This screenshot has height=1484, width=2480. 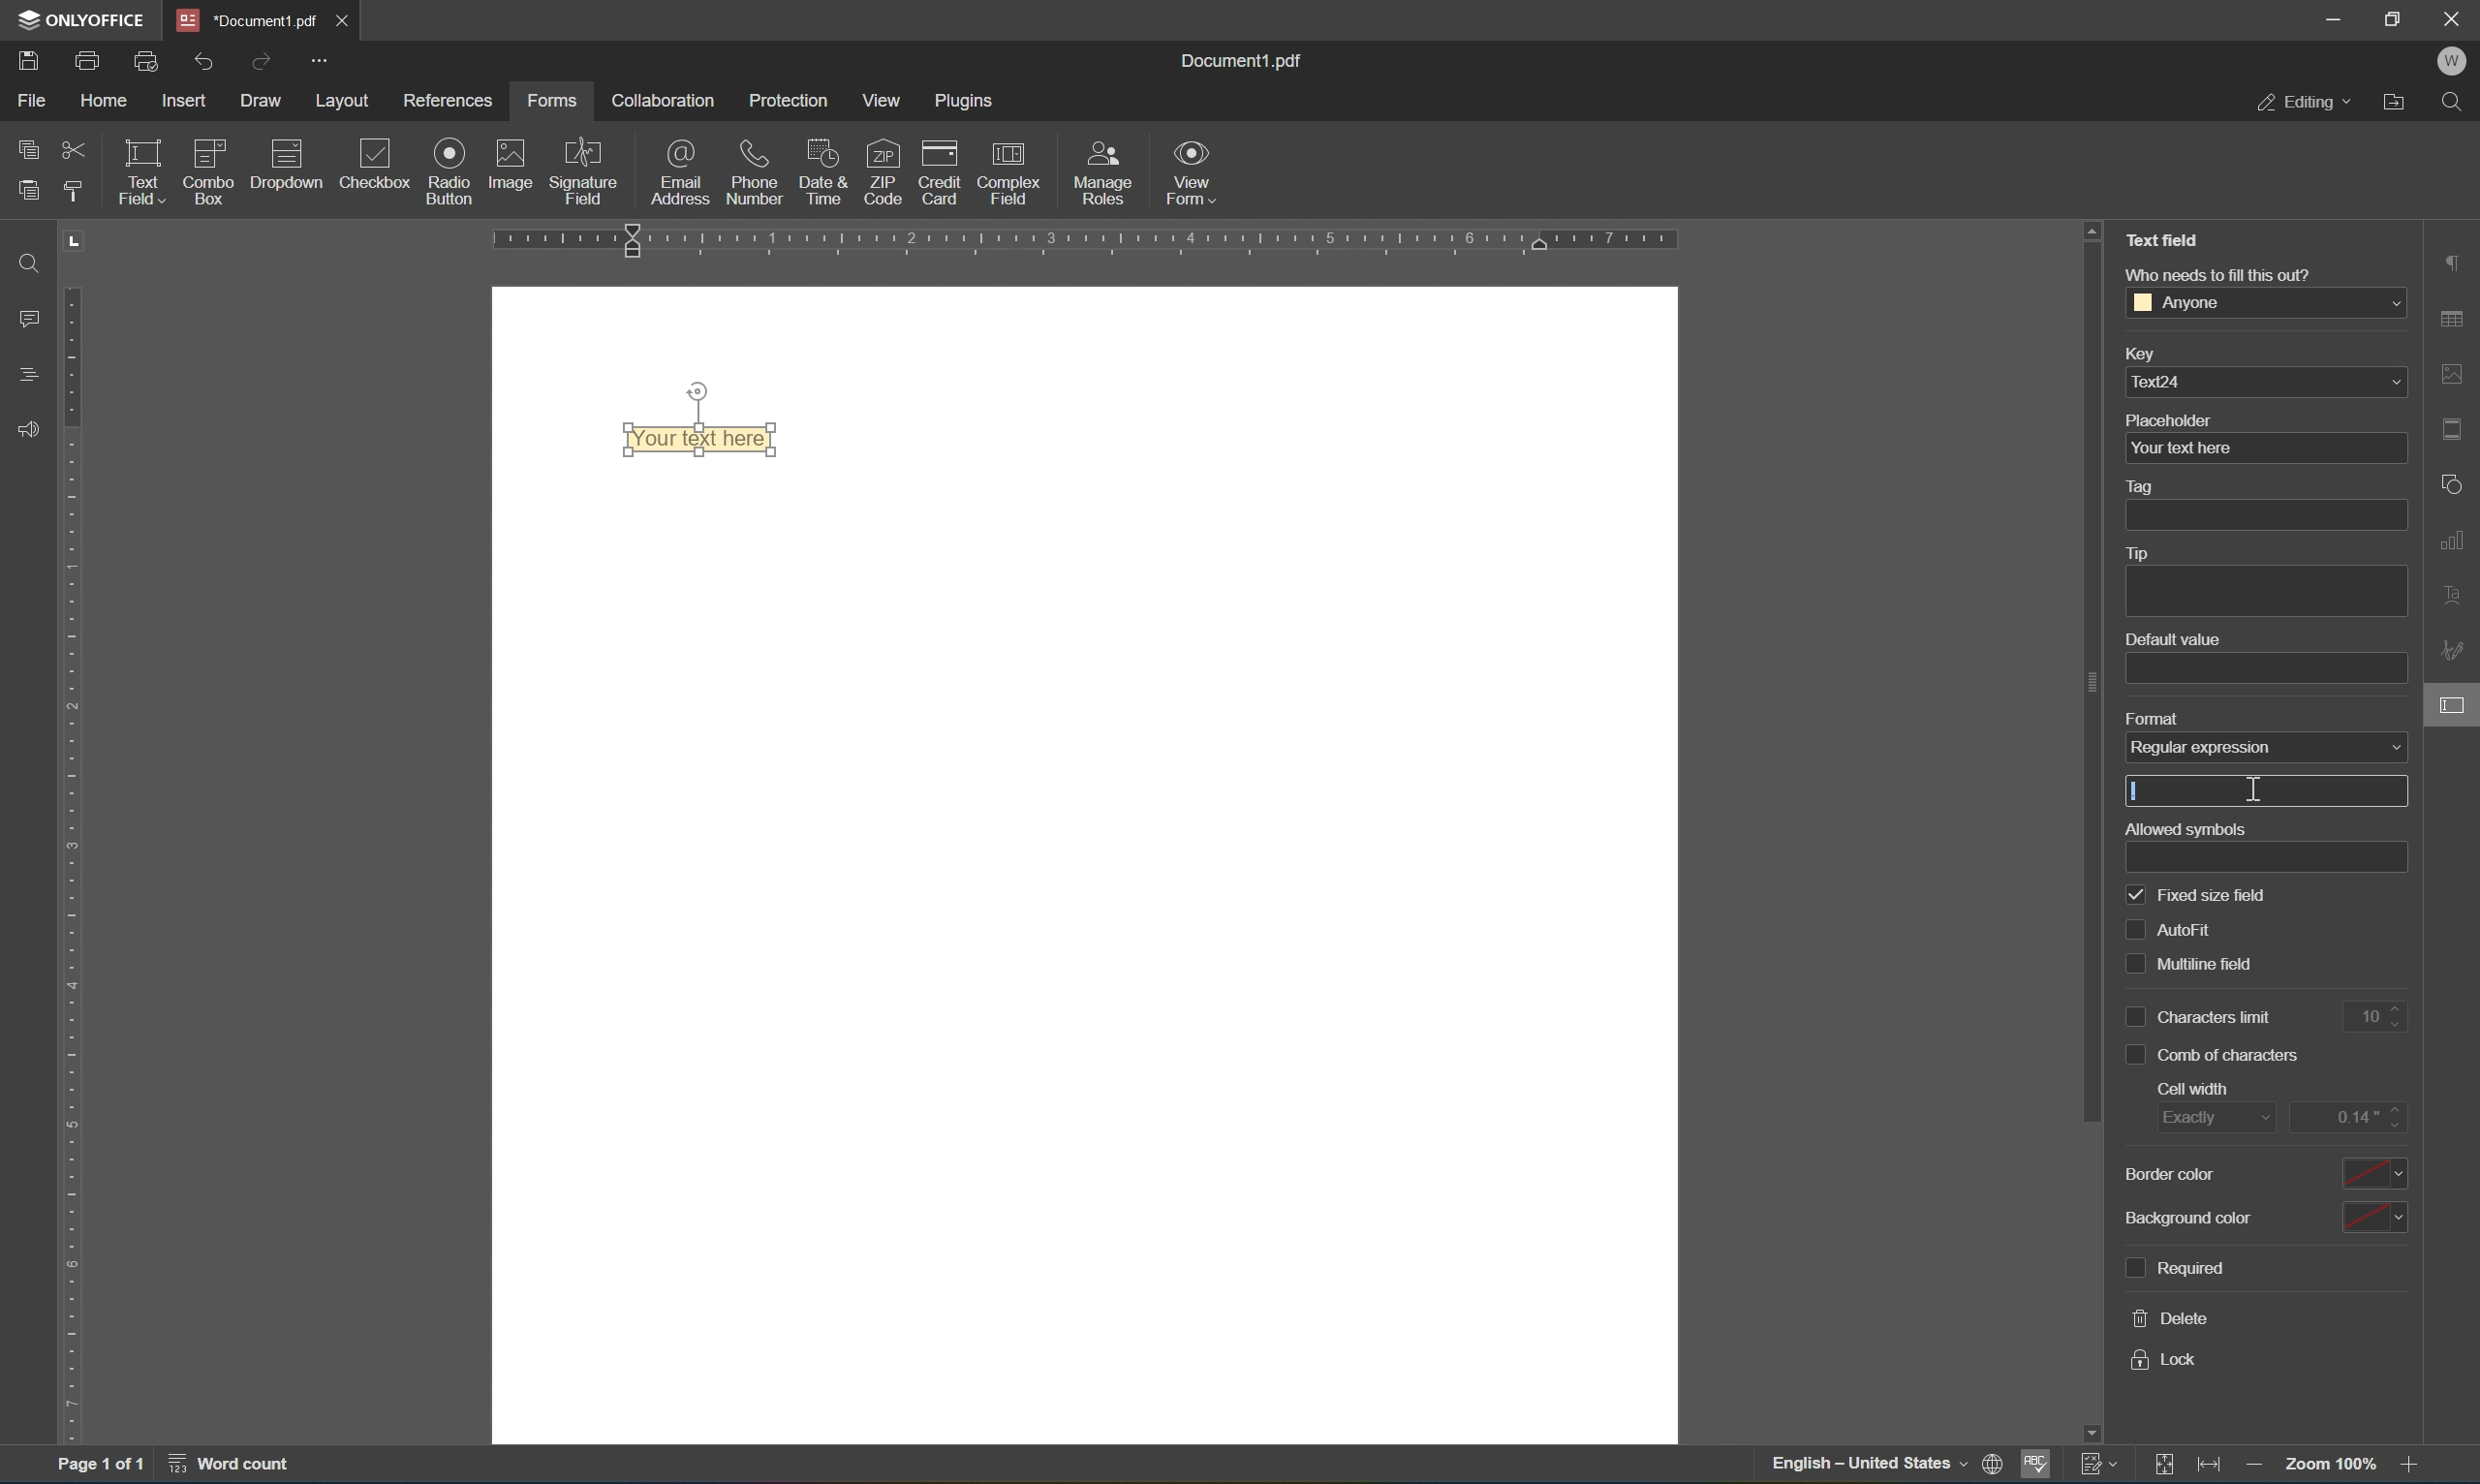 What do you see at coordinates (2455, 592) in the screenshot?
I see `text art settings` at bounding box center [2455, 592].